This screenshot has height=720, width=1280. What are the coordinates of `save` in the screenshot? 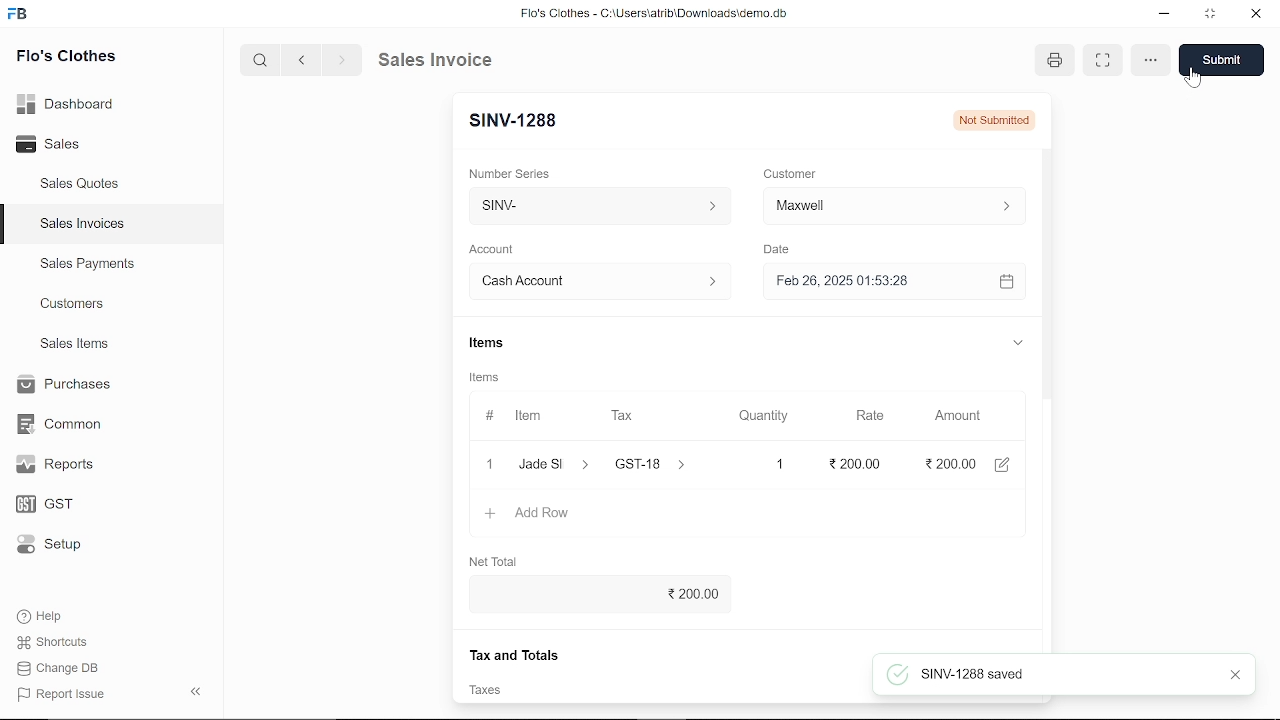 It's located at (1222, 60).